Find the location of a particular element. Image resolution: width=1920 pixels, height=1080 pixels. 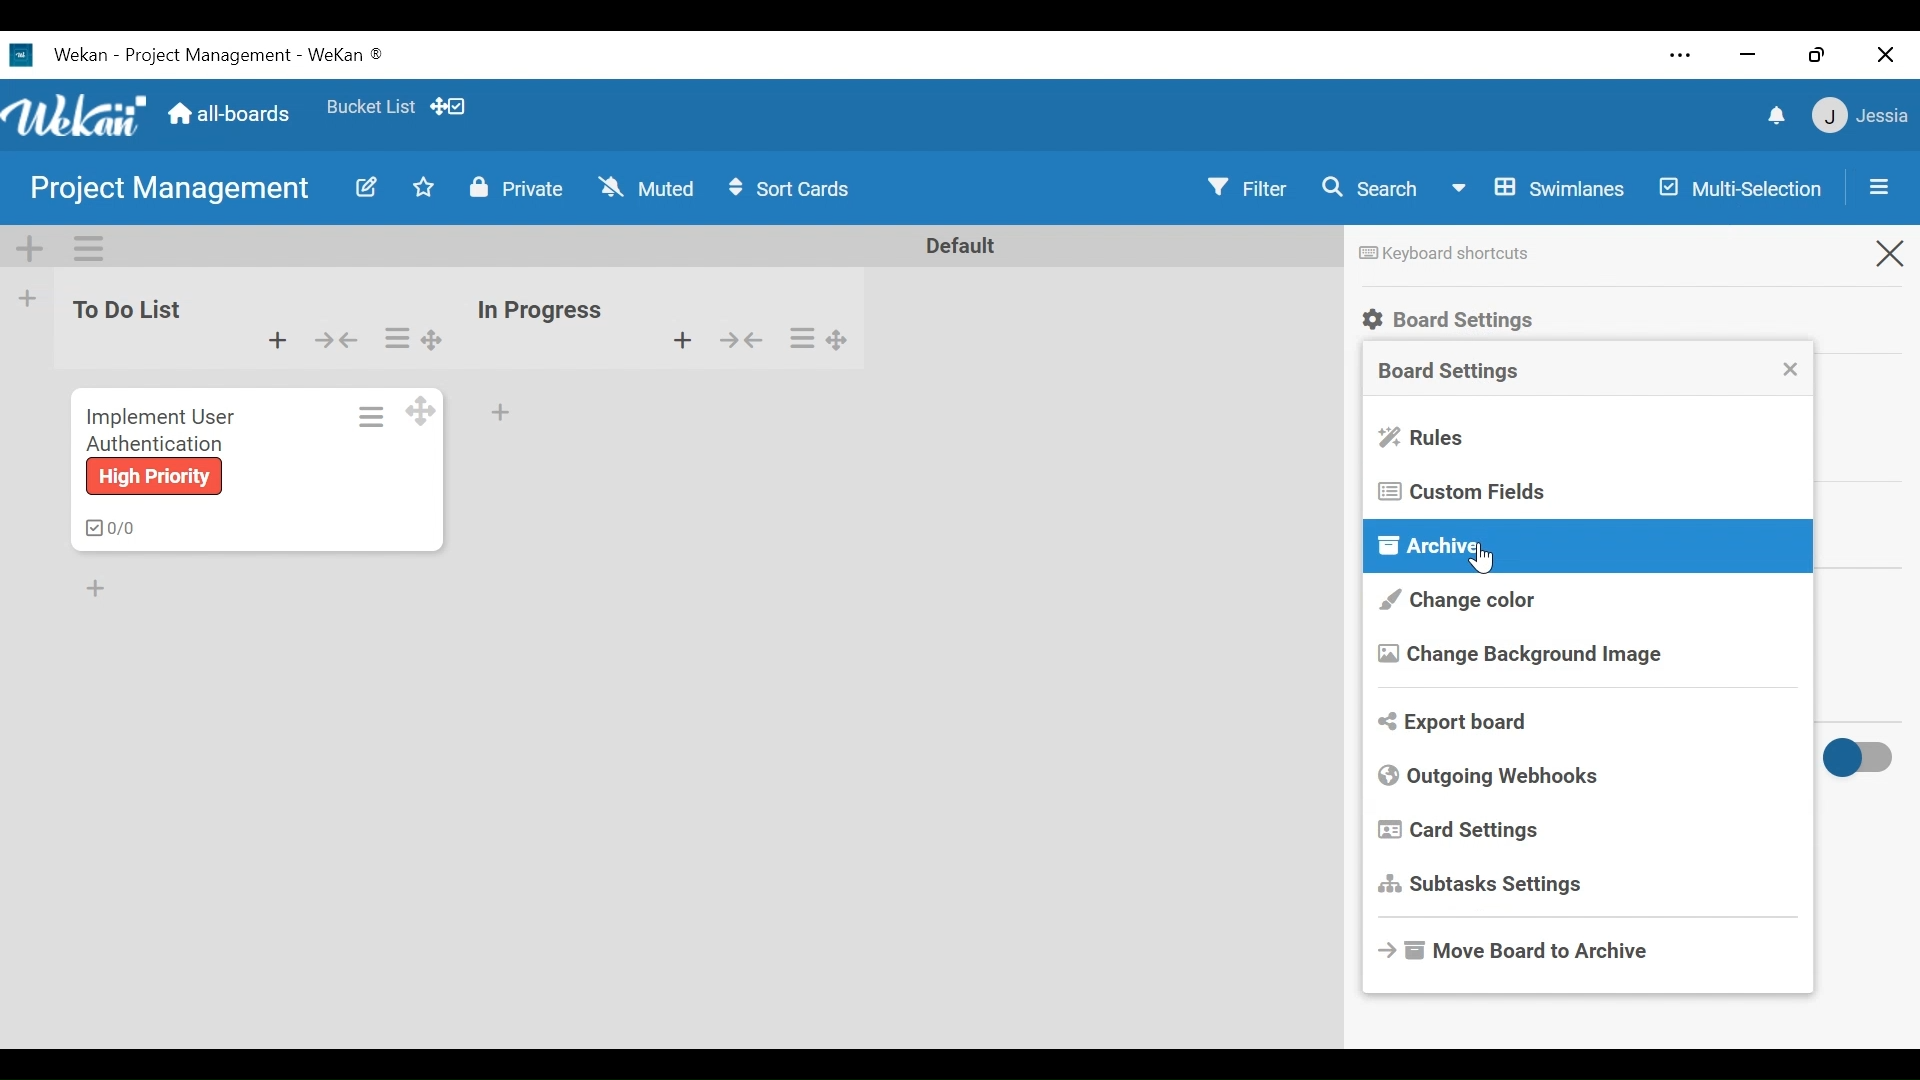

Custom Fields is located at coordinates (1467, 491).